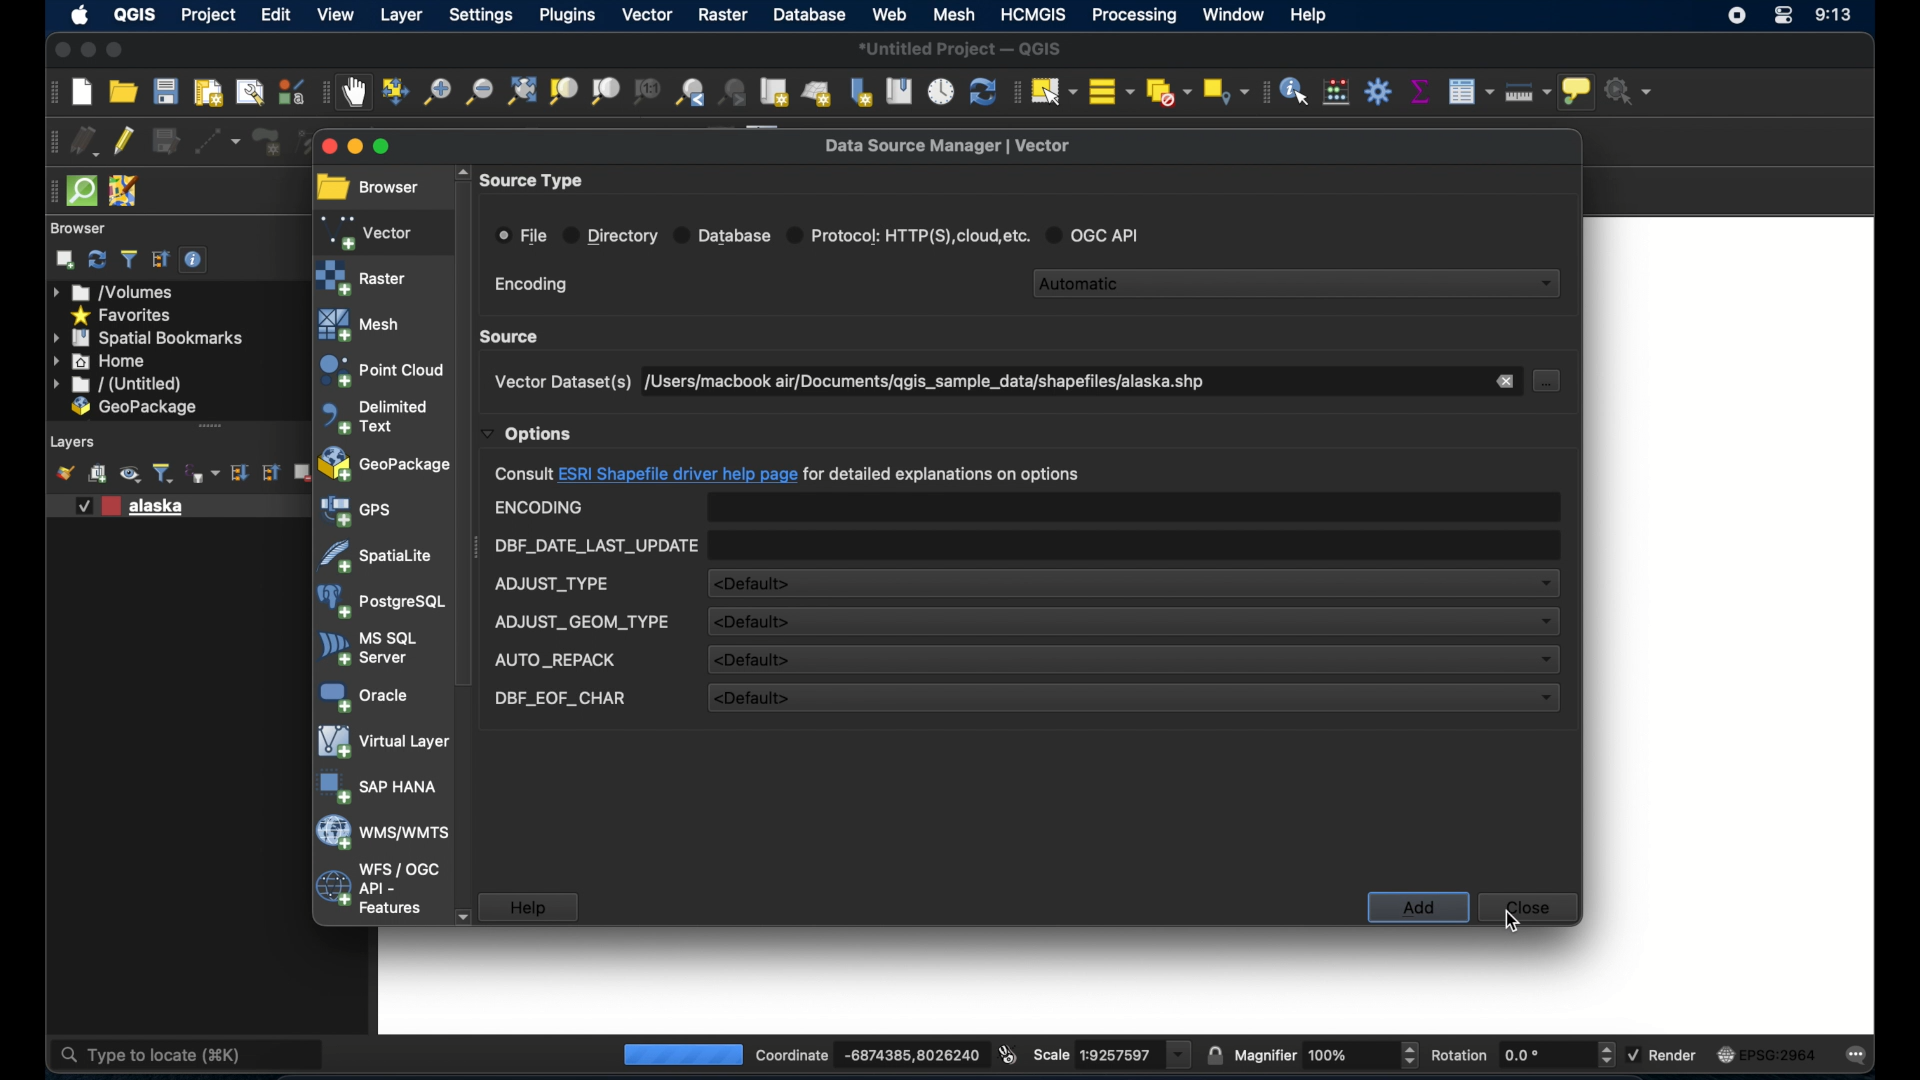 The width and height of the screenshot is (1920, 1080). What do you see at coordinates (941, 90) in the screenshot?
I see `temporal controller panel` at bounding box center [941, 90].